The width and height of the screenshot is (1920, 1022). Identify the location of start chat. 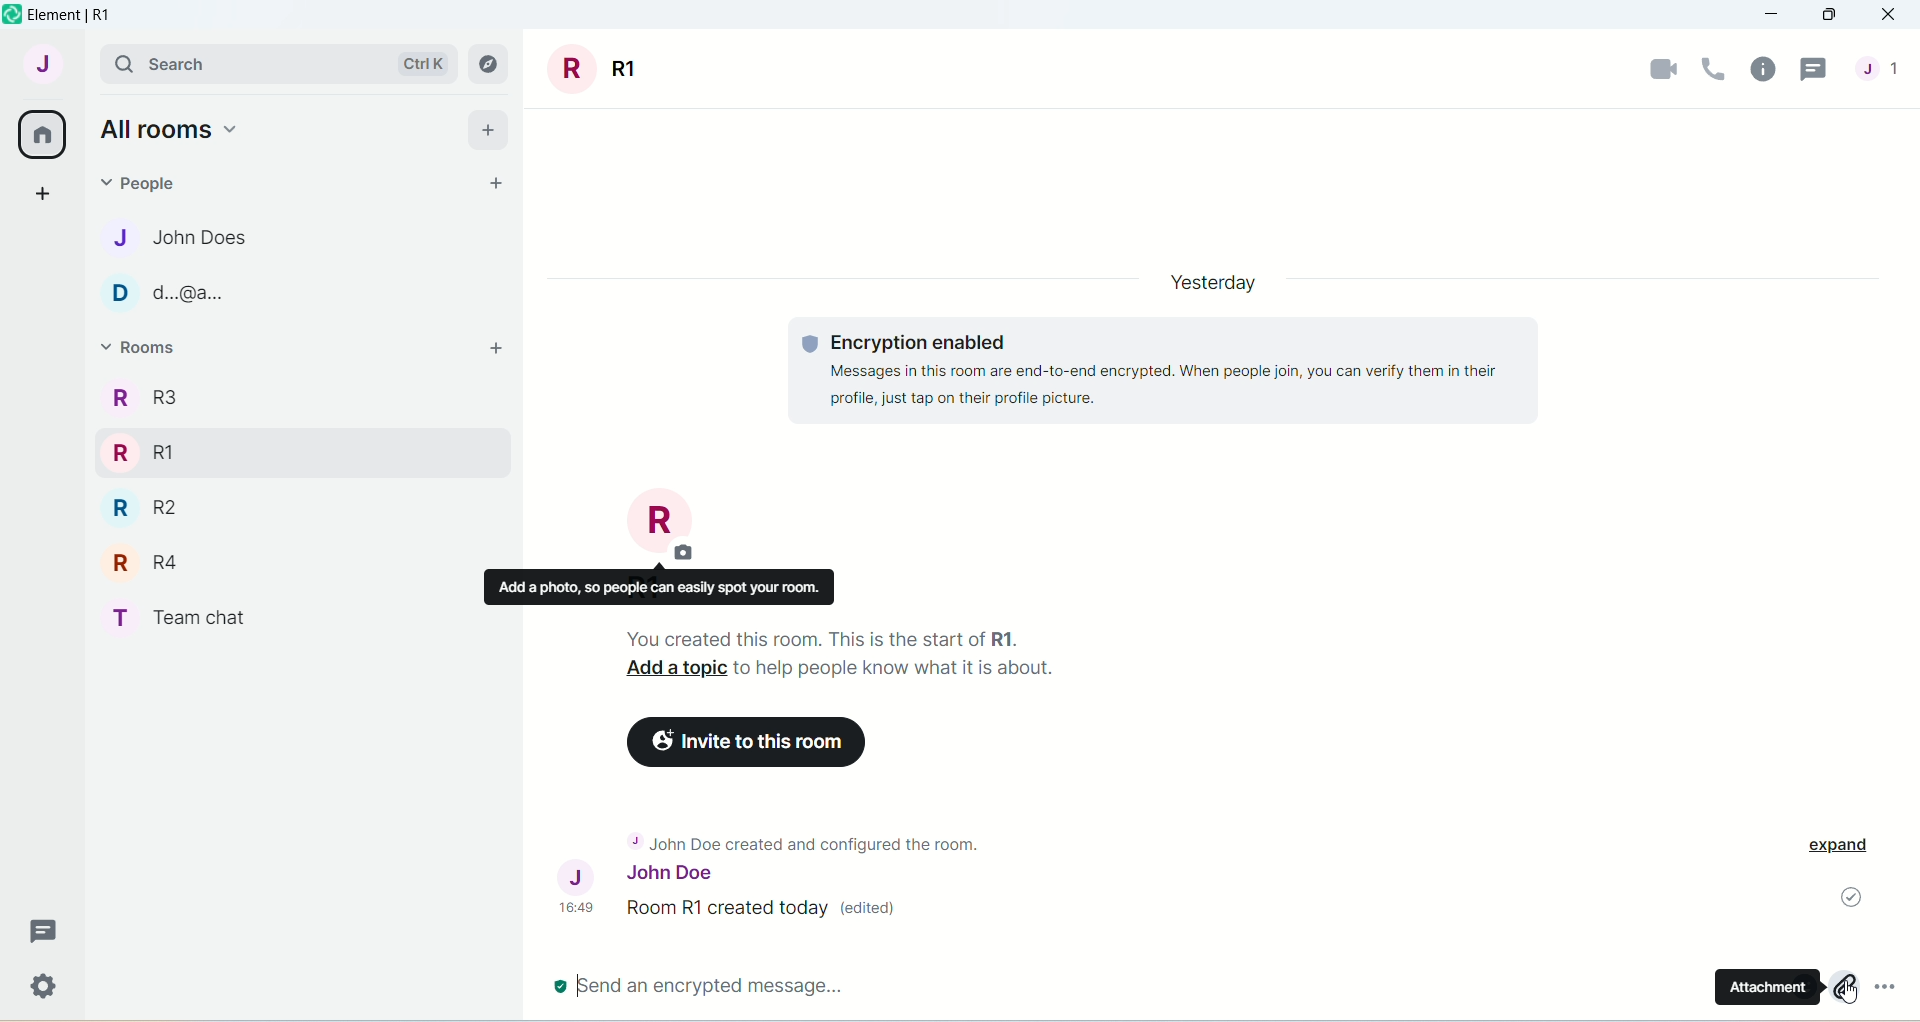
(499, 182).